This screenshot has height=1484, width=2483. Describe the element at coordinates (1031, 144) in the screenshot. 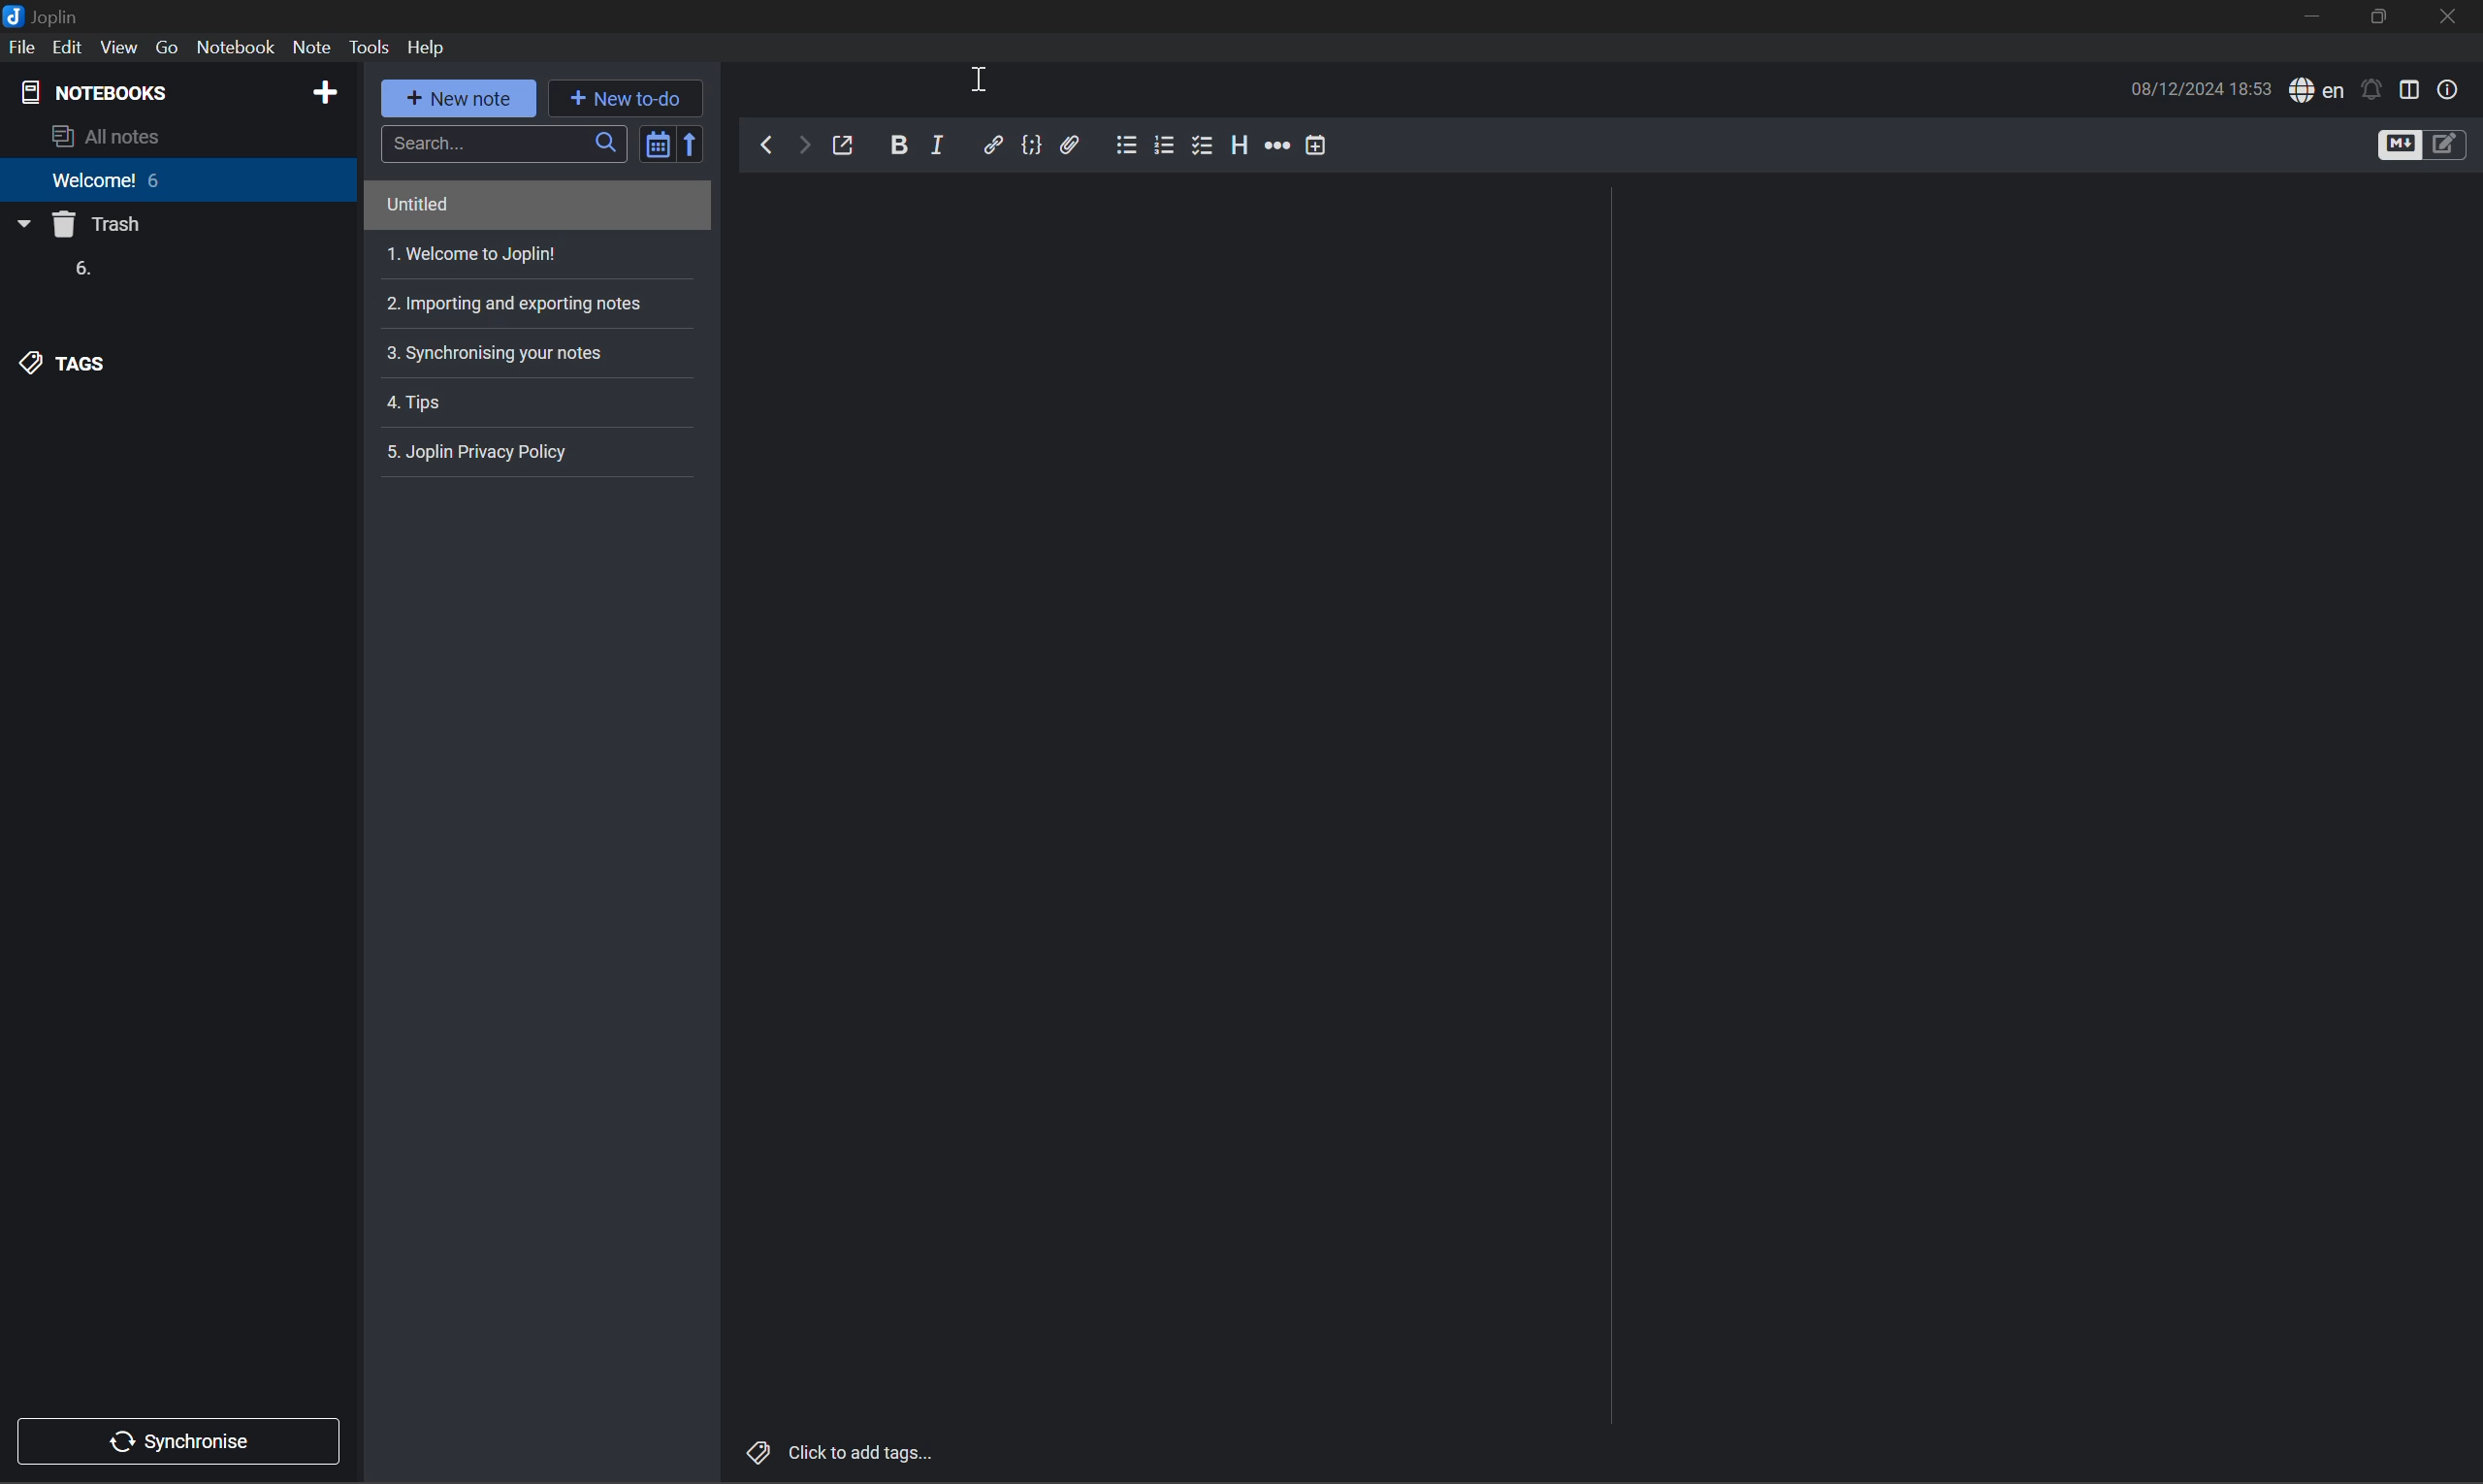

I see `Code block` at that location.